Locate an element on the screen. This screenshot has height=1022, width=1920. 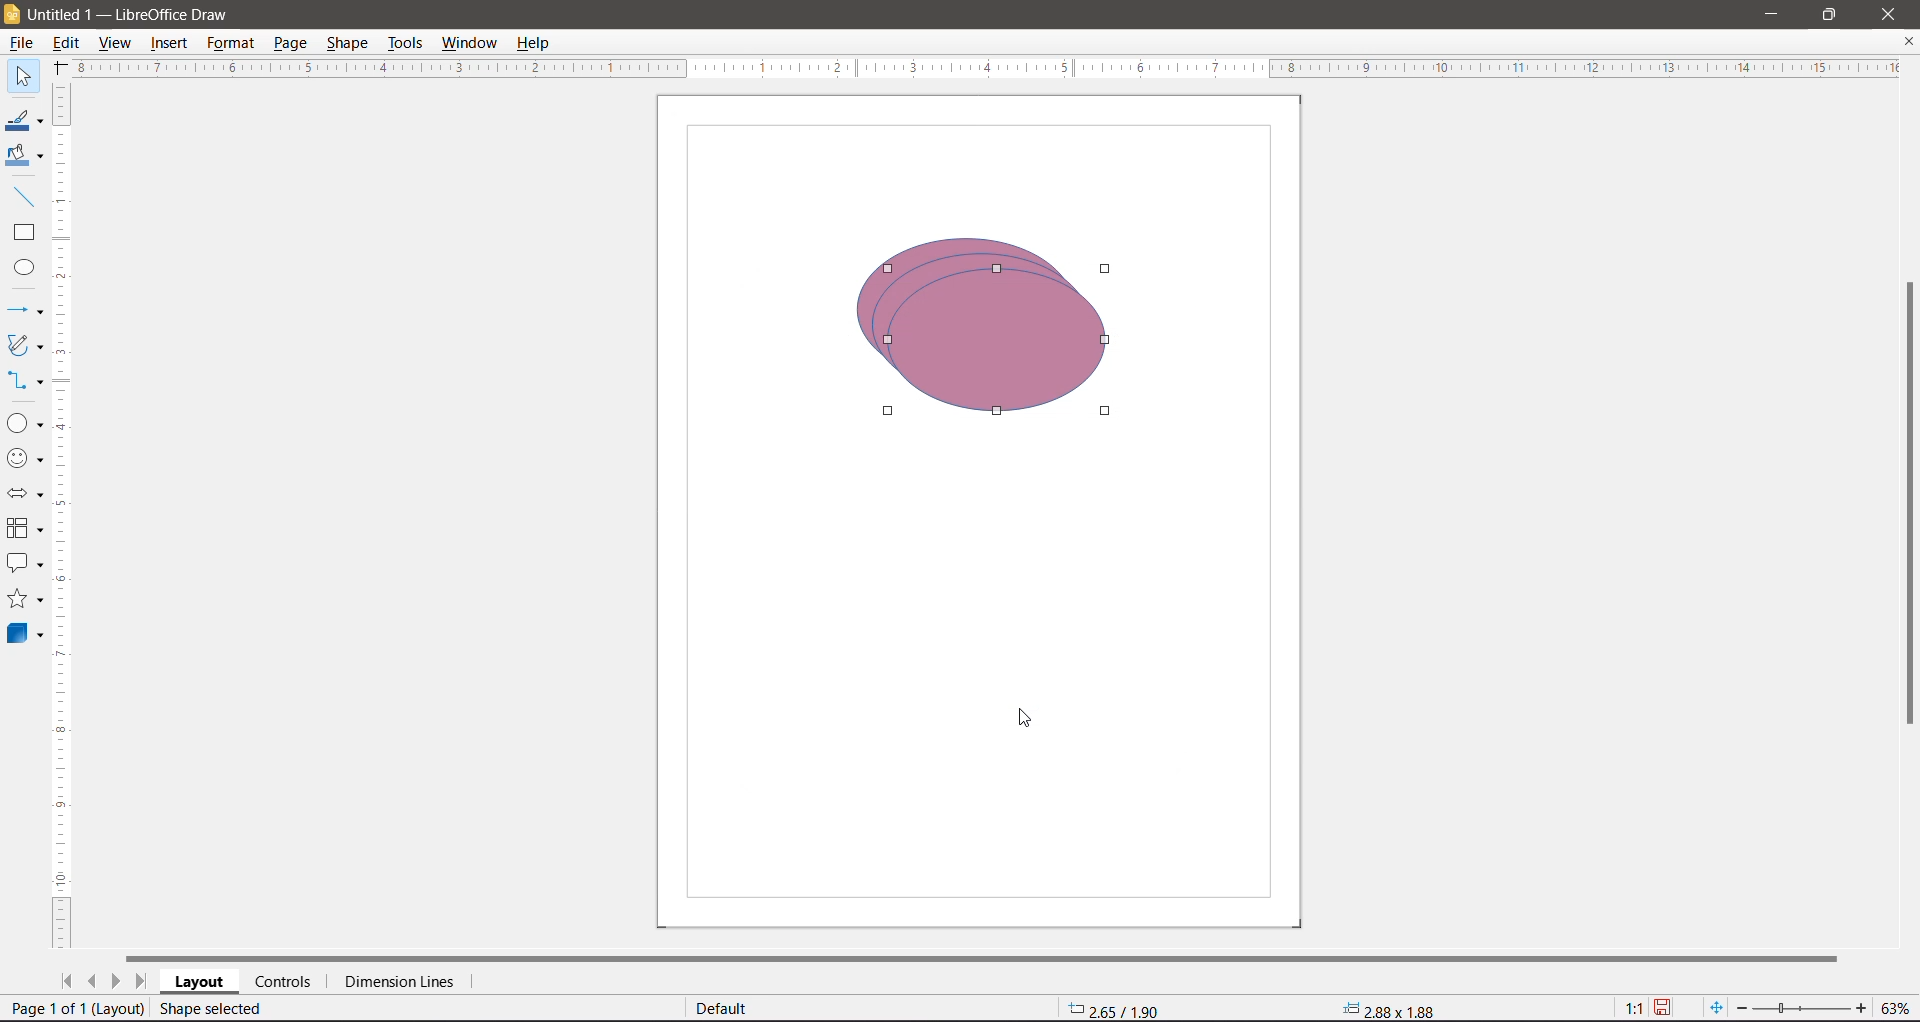
File is located at coordinates (19, 42).